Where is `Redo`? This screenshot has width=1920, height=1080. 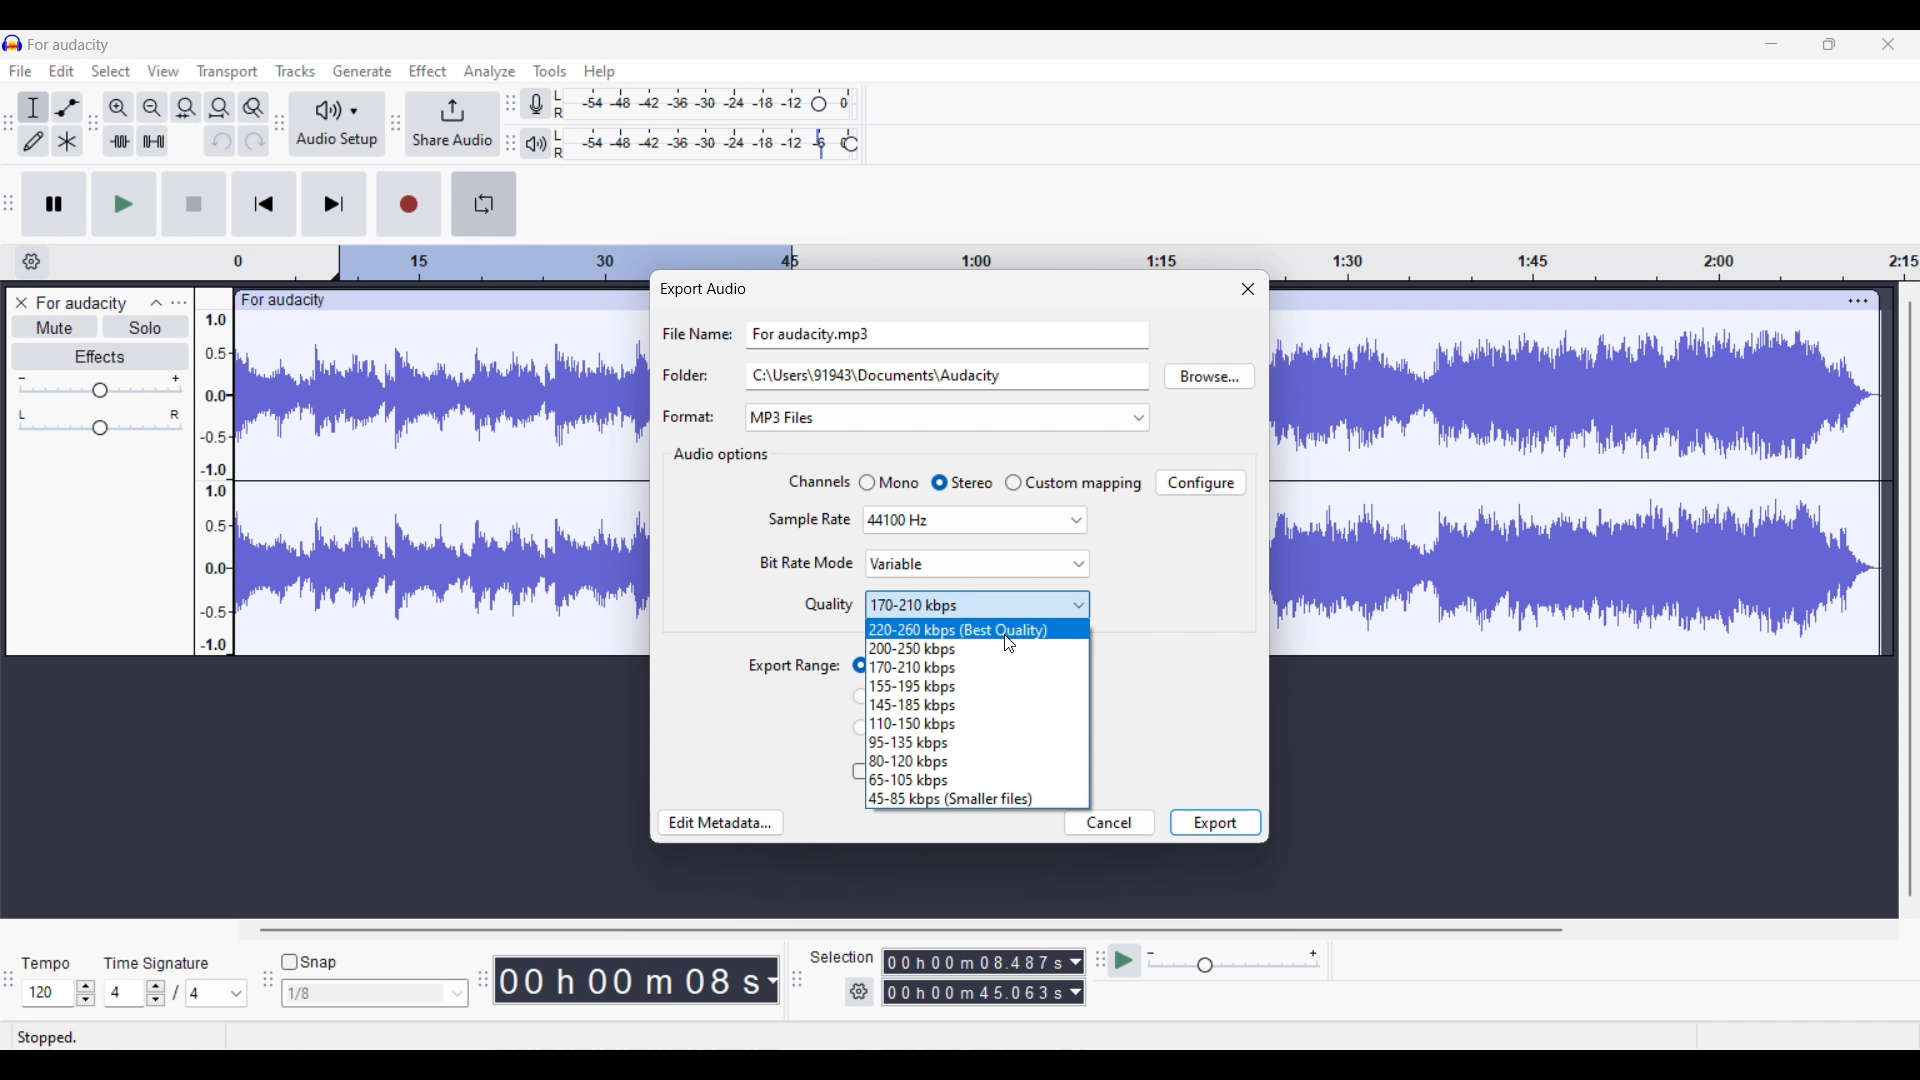 Redo is located at coordinates (254, 140).